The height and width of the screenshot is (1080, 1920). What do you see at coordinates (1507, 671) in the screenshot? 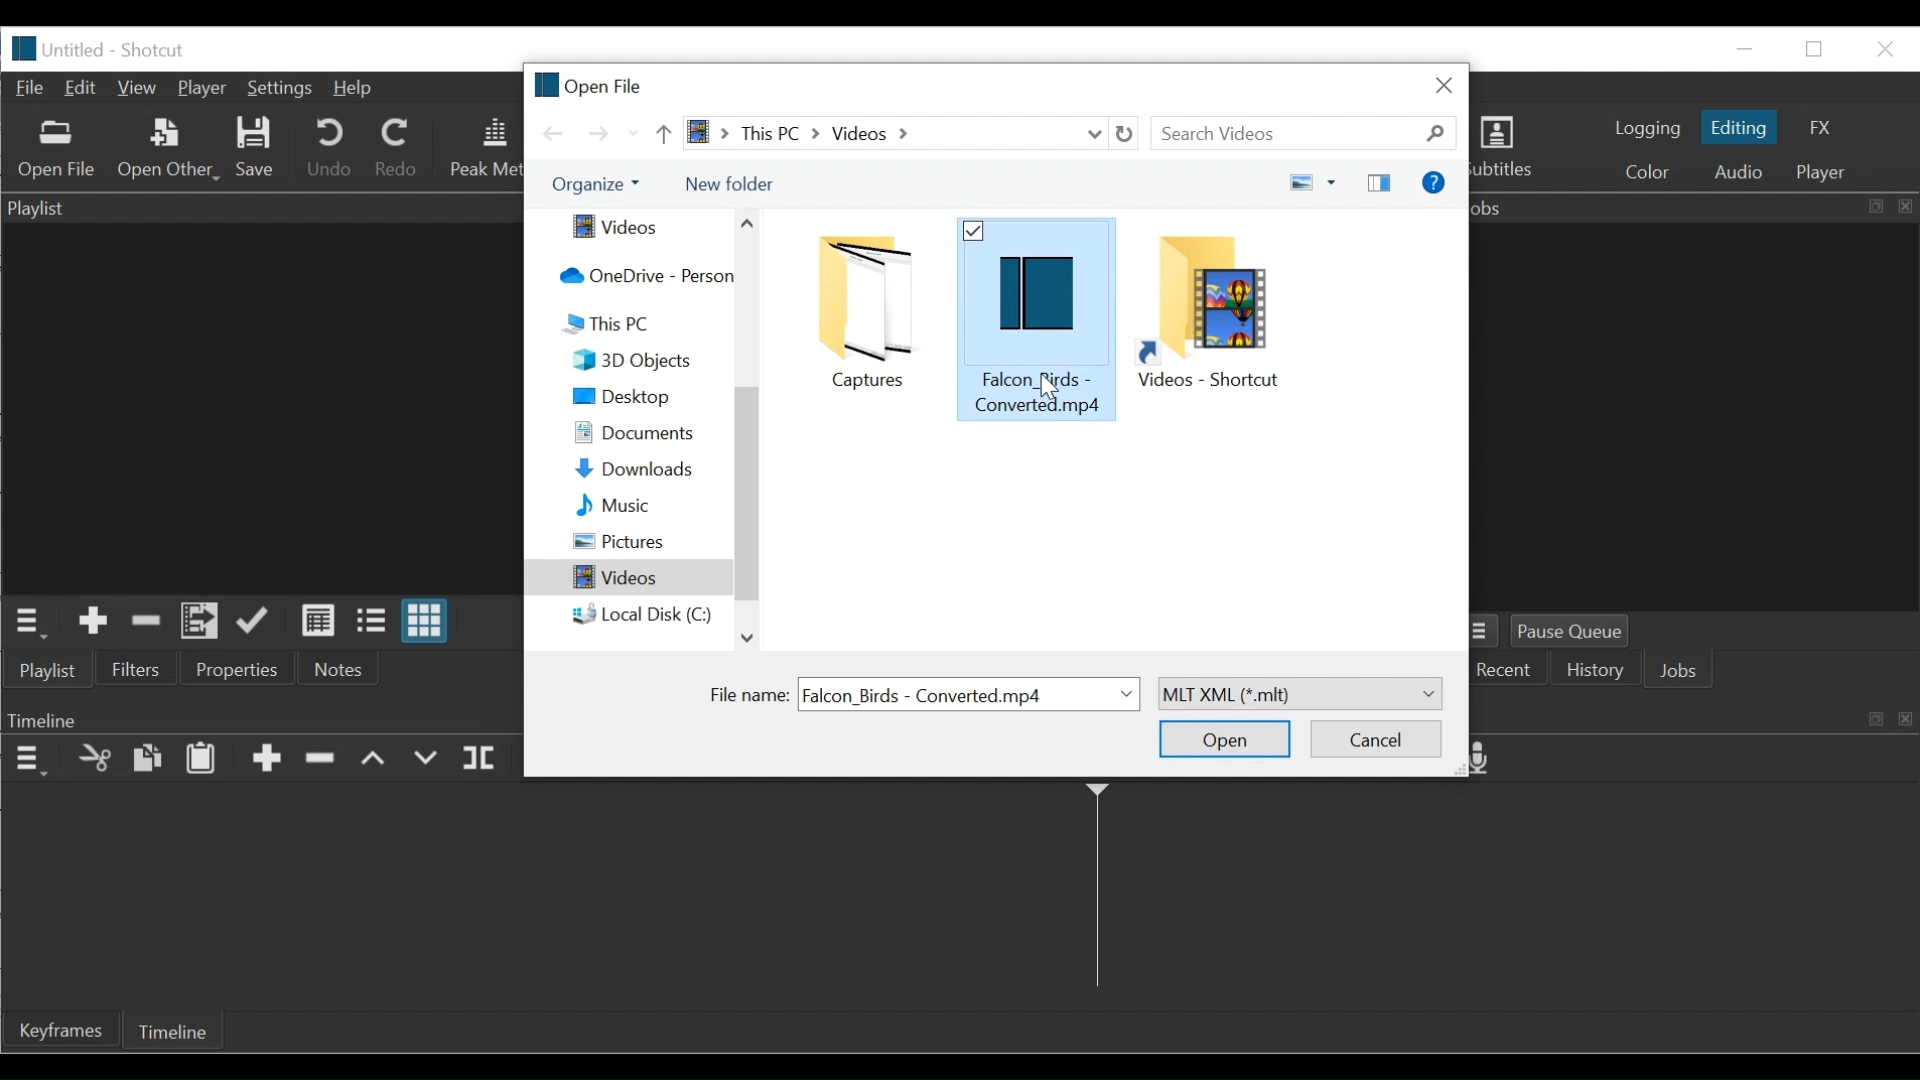
I see `Recent` at bounding box center [1507, 671].